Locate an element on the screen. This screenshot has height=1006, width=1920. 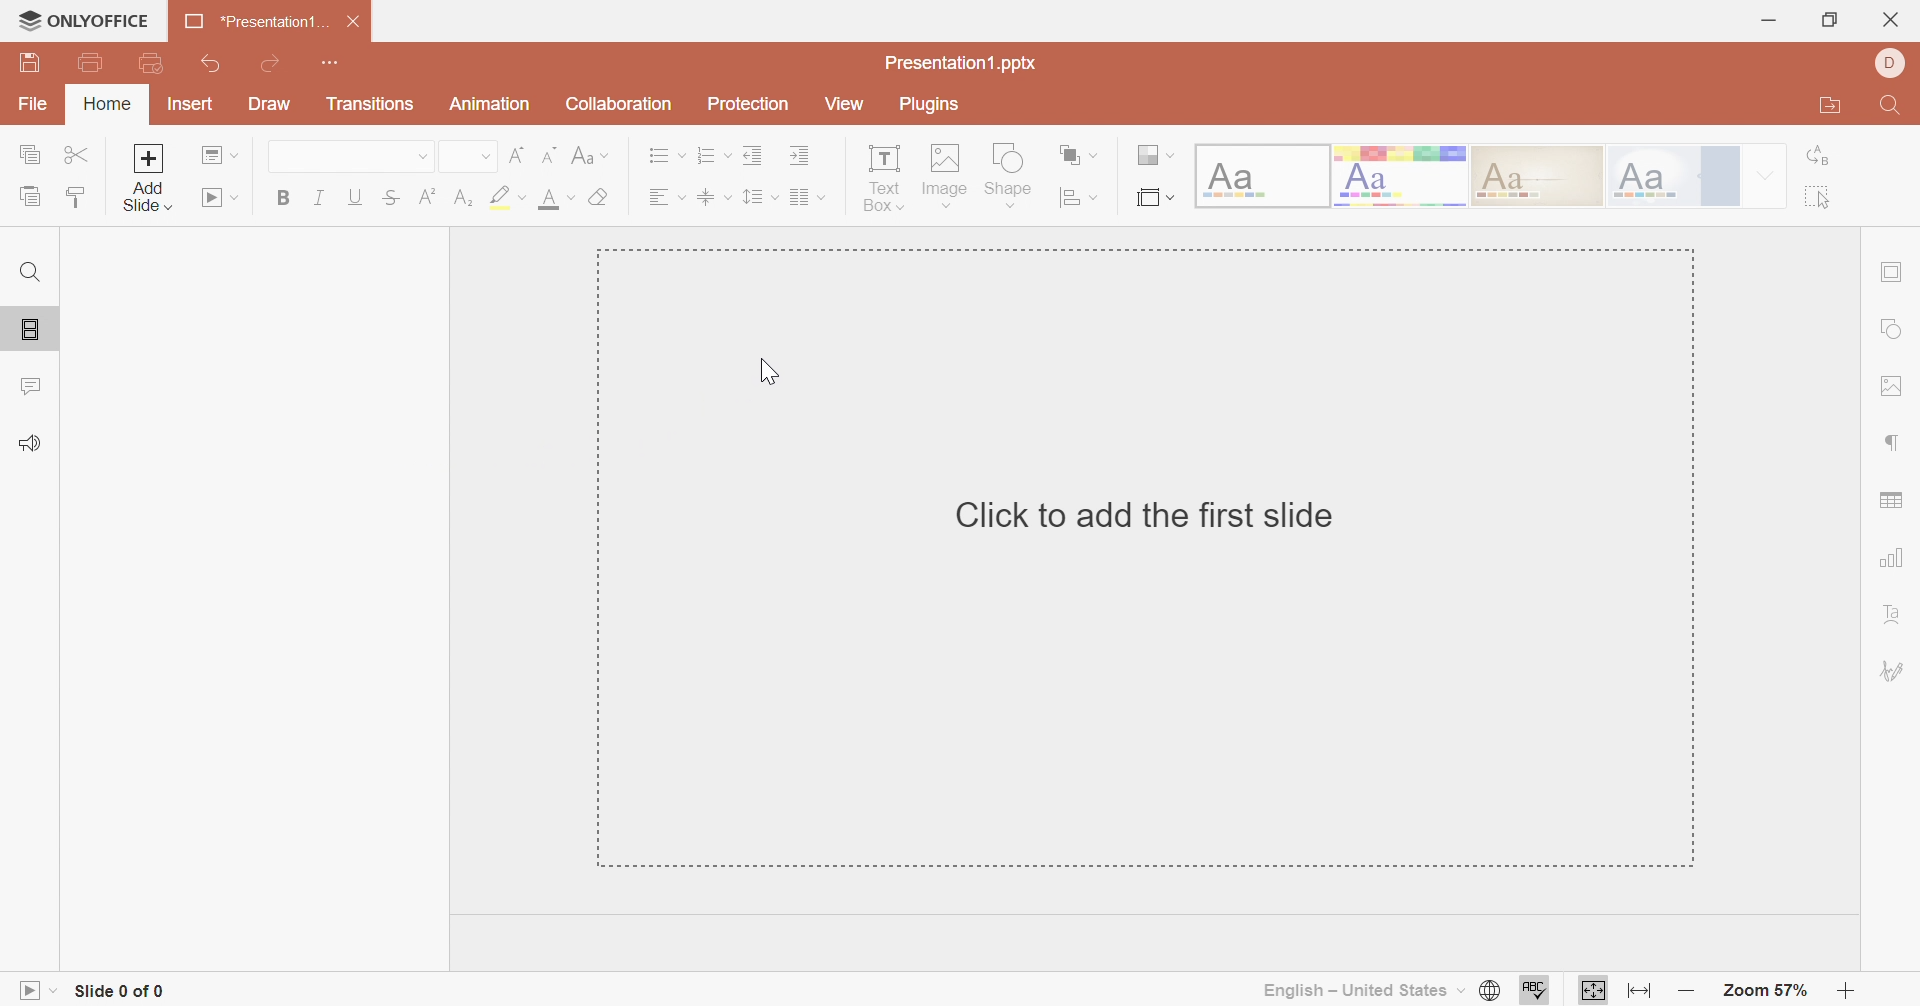
File is located at coordinates (36, 102).